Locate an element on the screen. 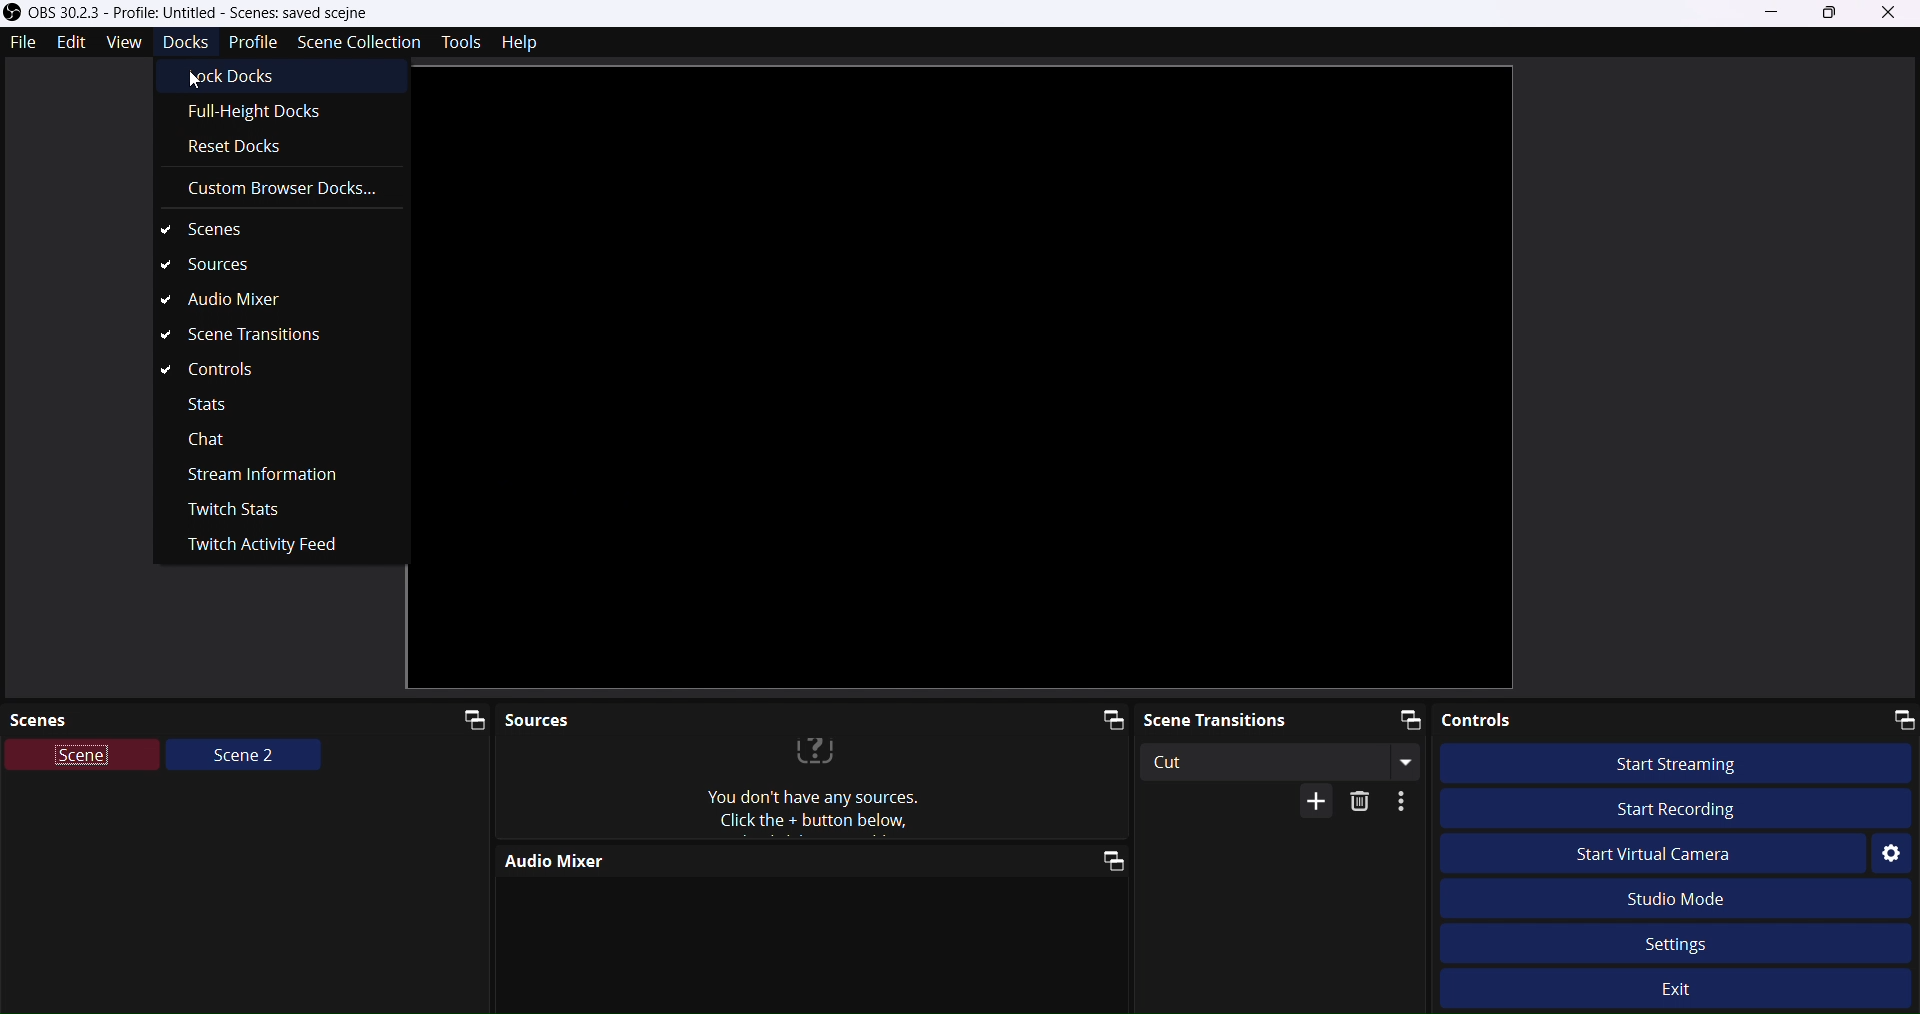 The height and width of the screenshot is (1014, 1920). dock panel is located at coordinates (463, 717).